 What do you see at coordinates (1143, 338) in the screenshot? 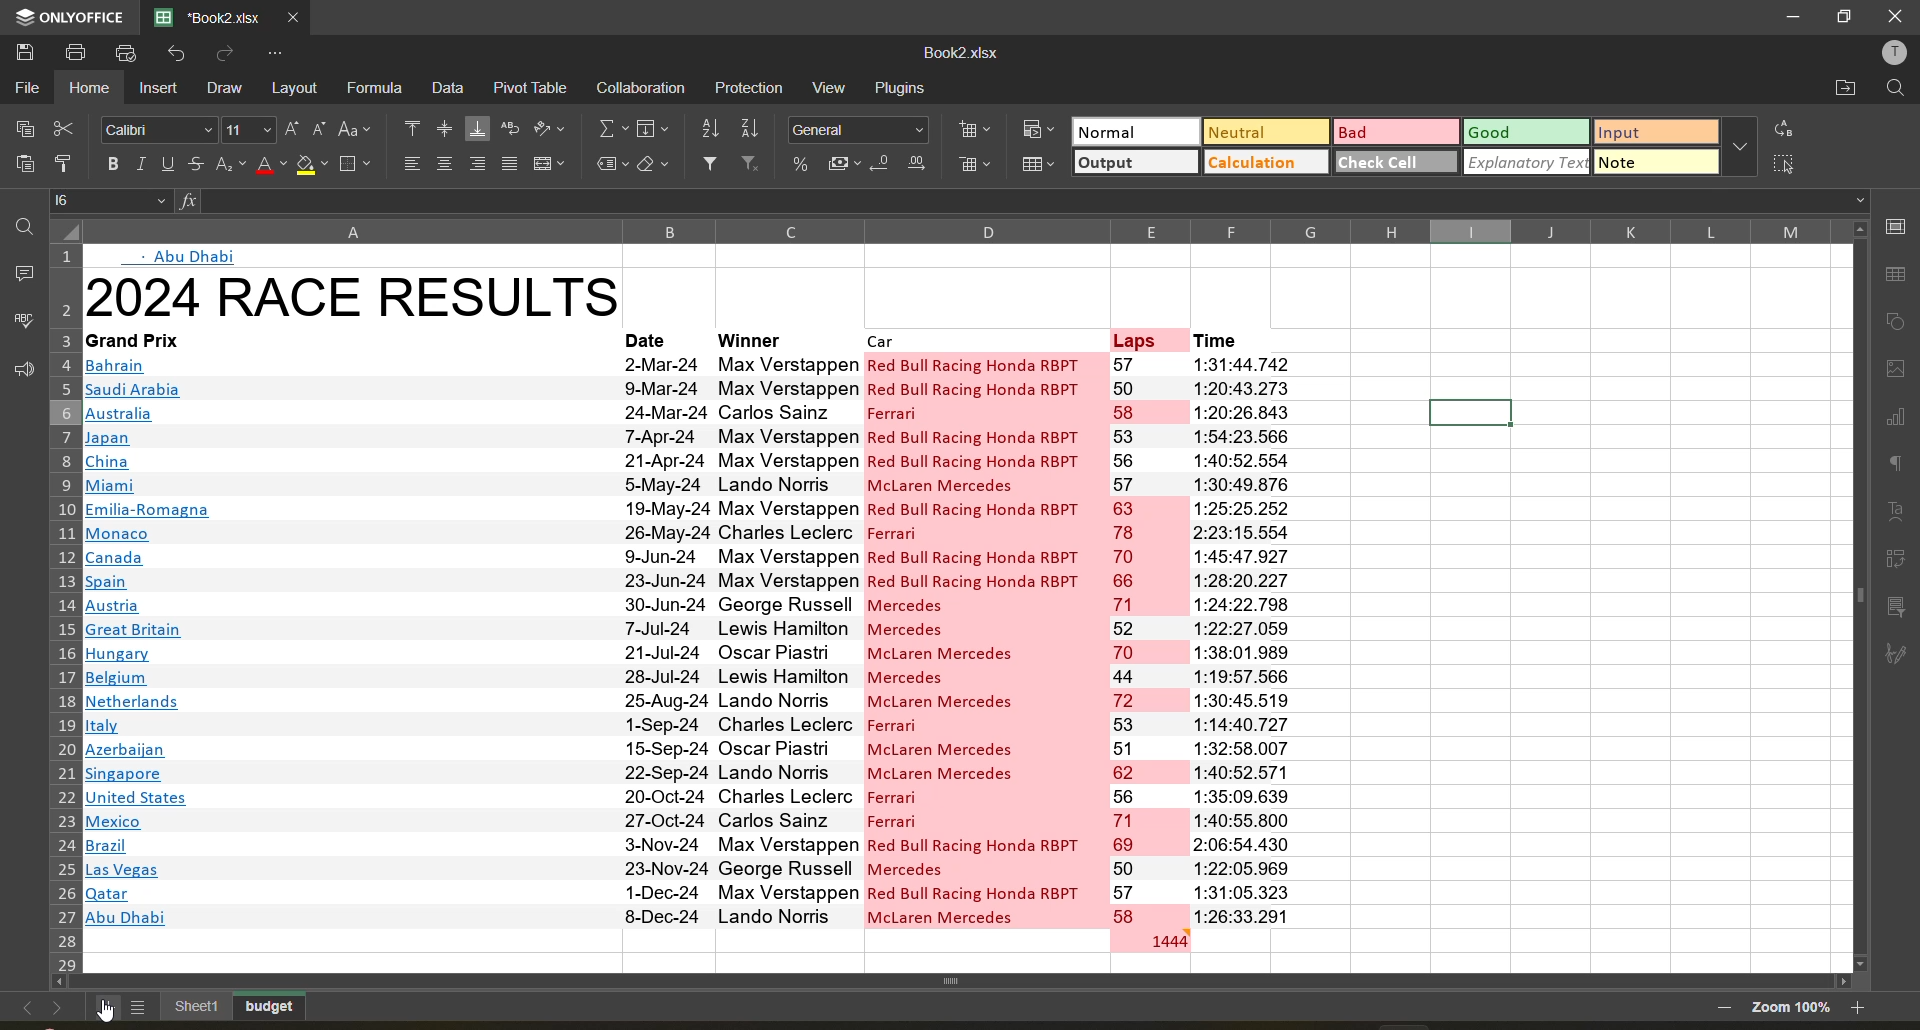
I see `laps` at bounding box center [1143, 338].